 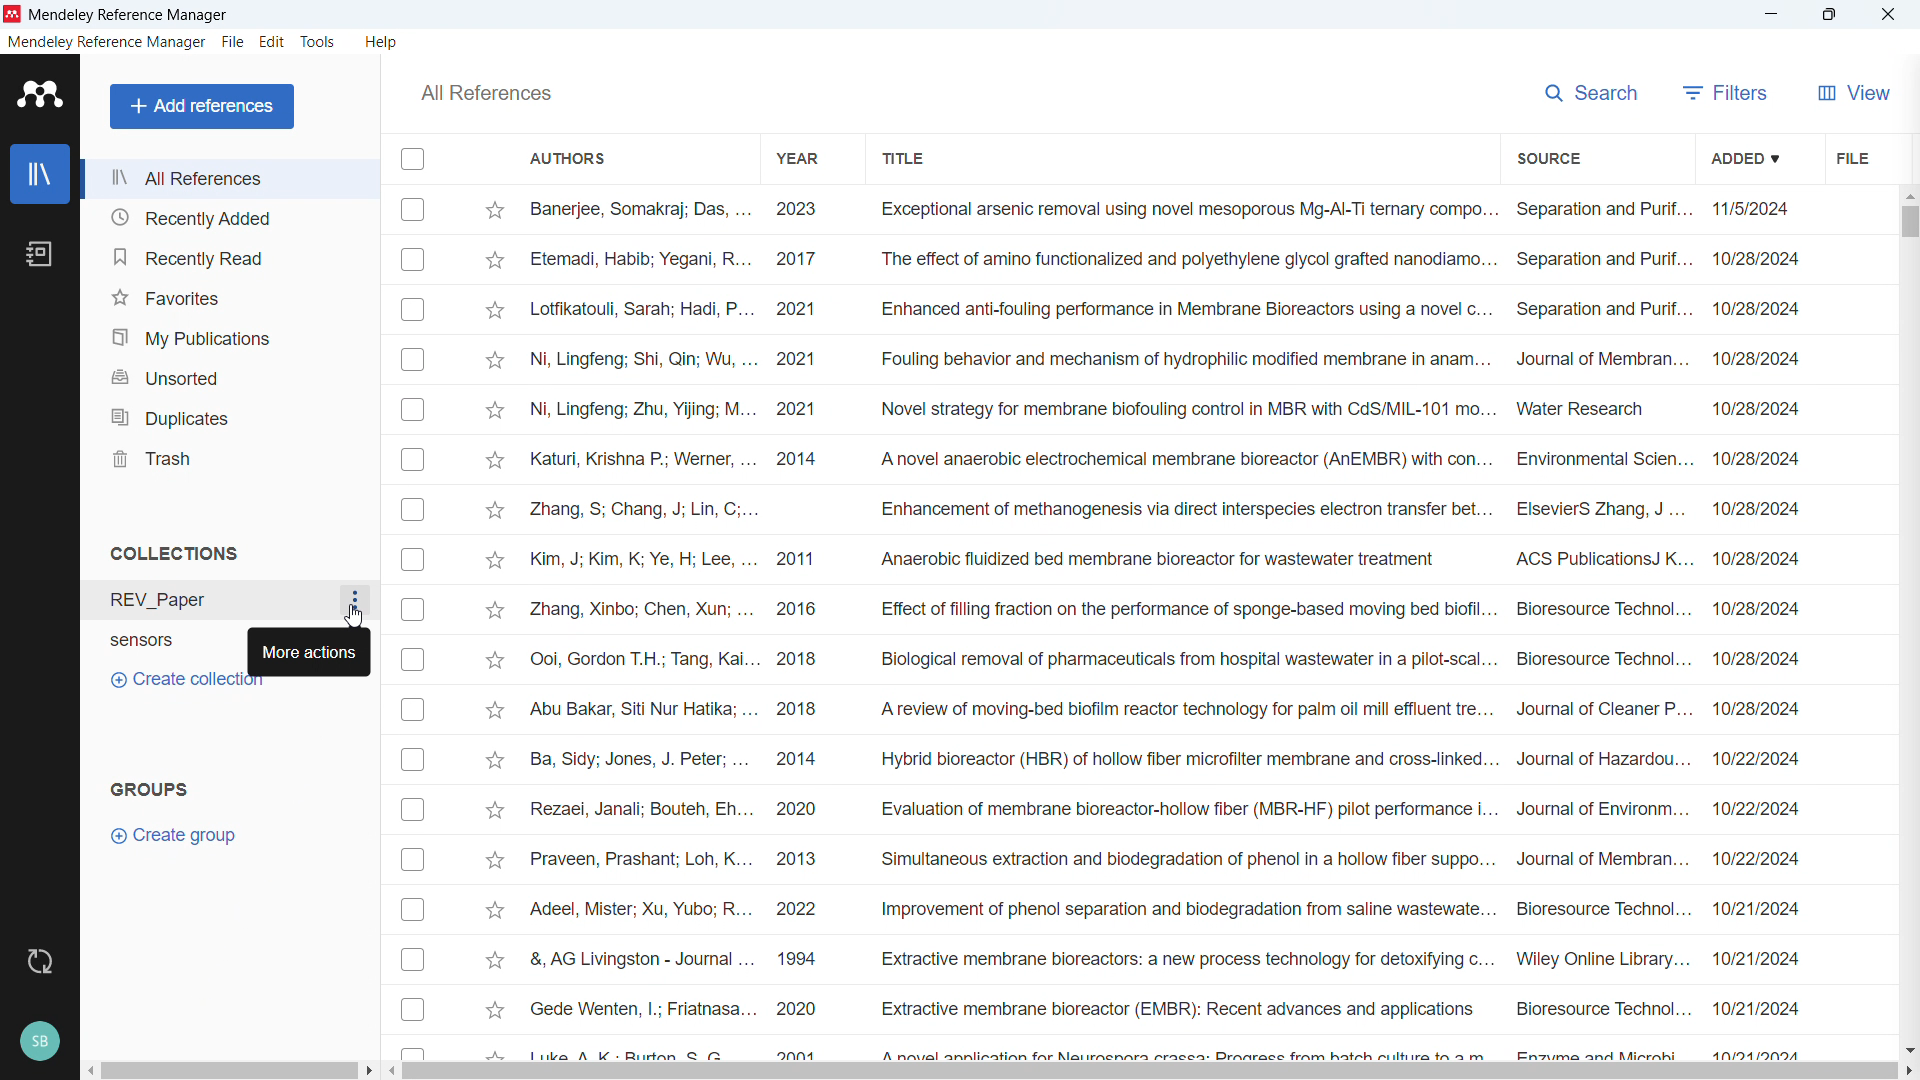 I want to click on Star mark respective publication, so click(x=496, y=211).